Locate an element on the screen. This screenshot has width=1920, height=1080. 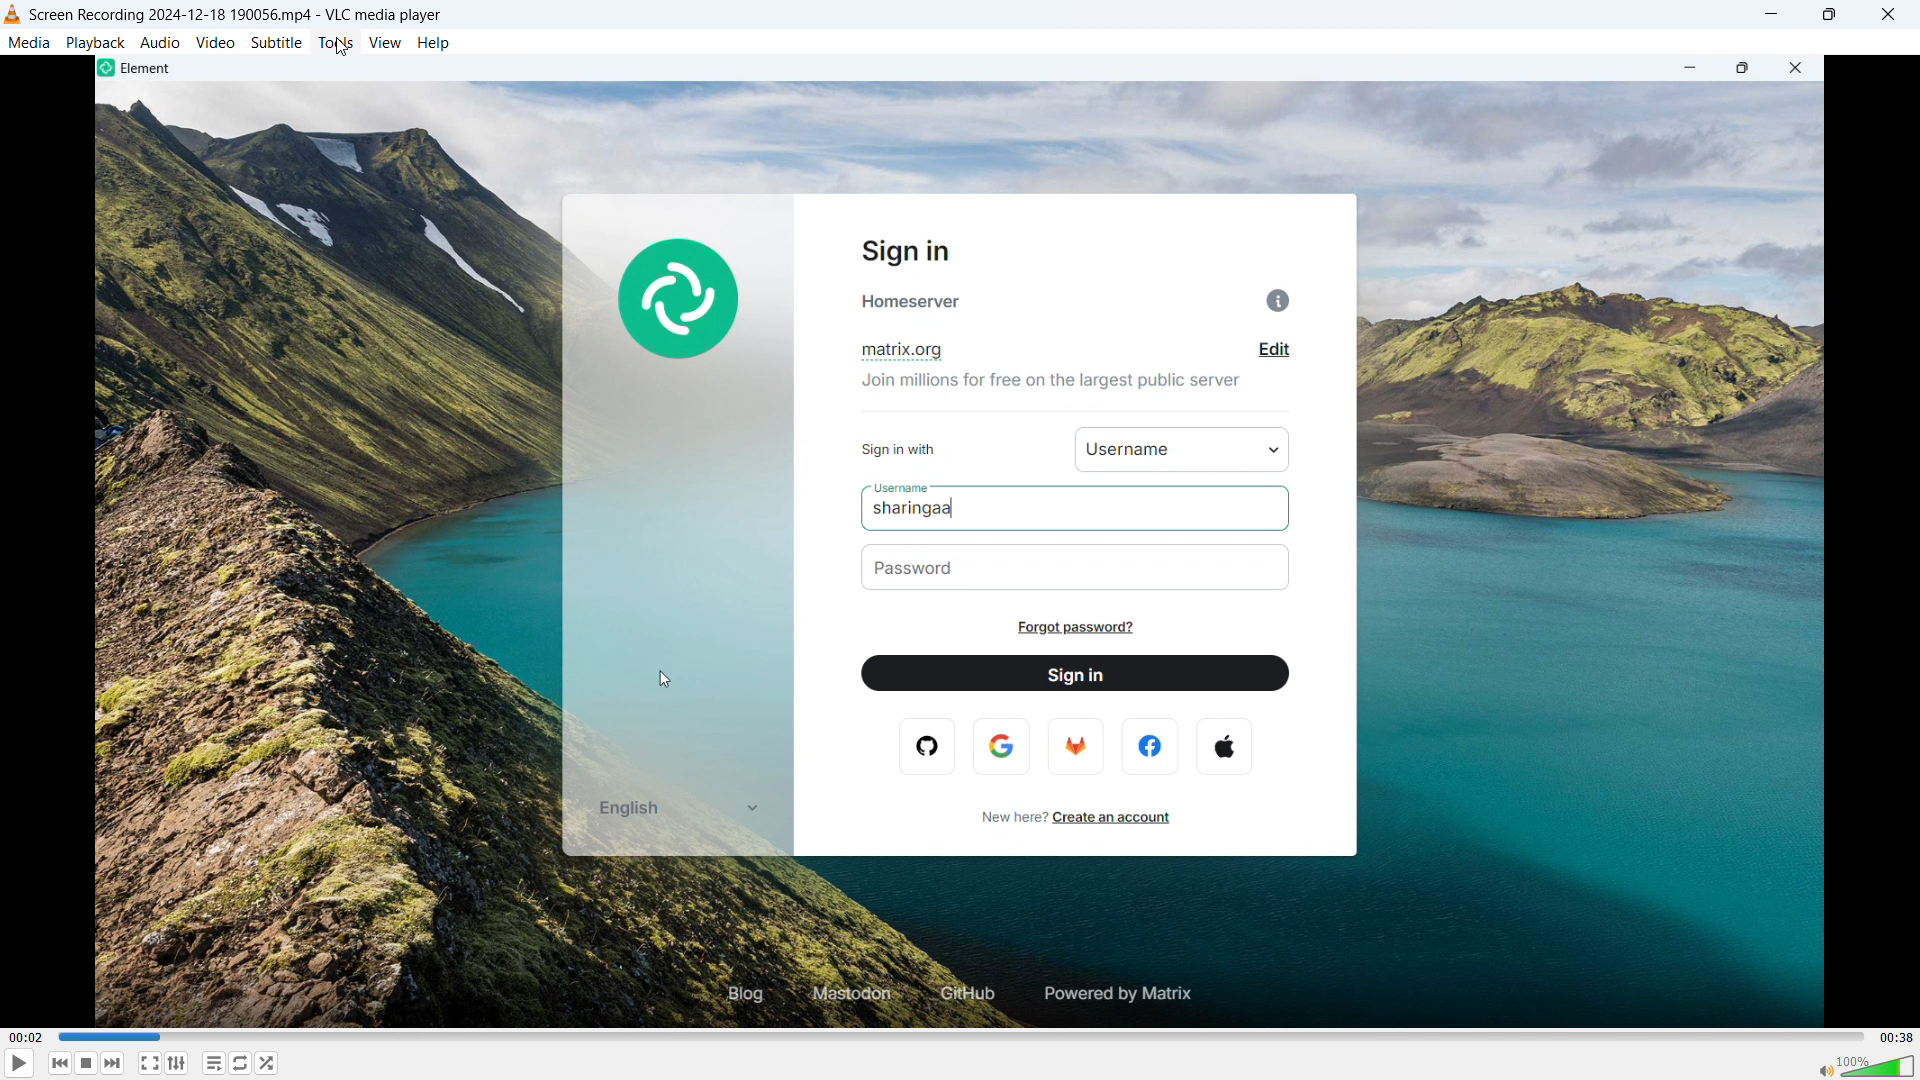
apple logo is located at coordinates (1223, 747).